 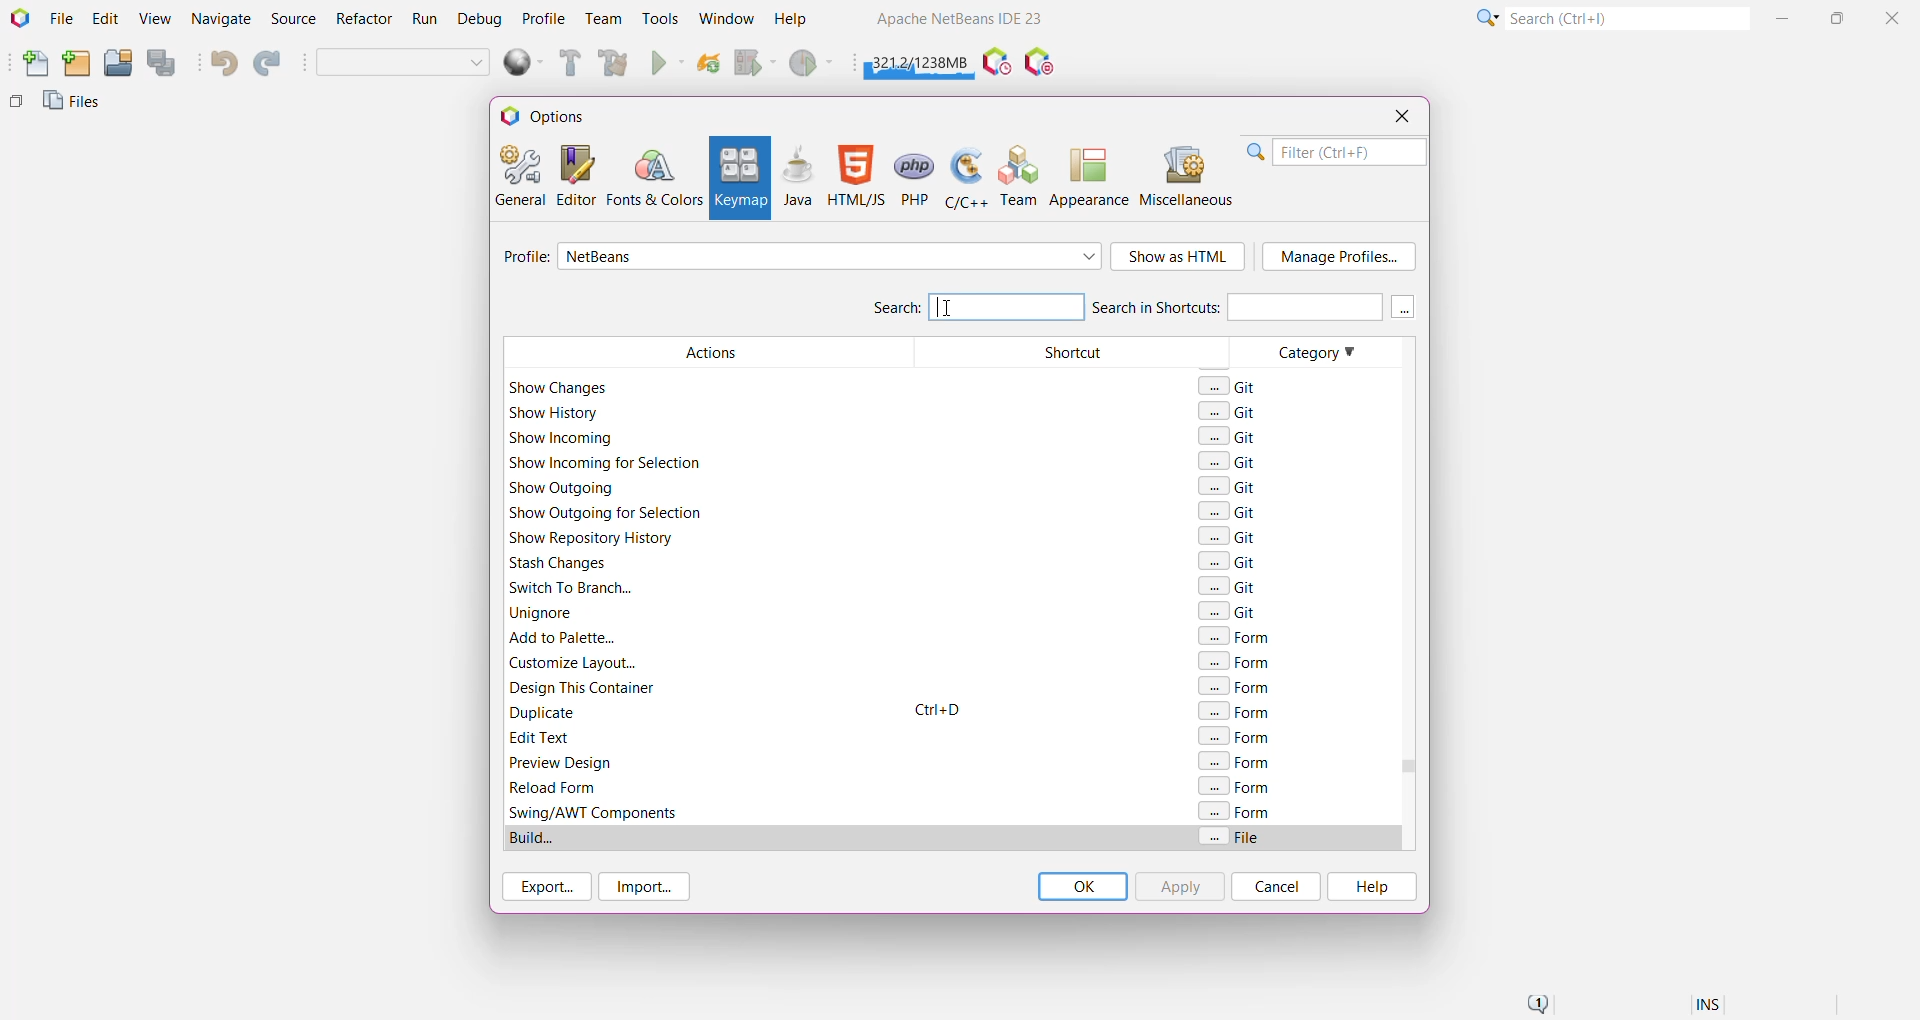 What do you see at coordinates (1895, 17) in the screenshot?
I see `Close` at bounding box center [1895, 17].